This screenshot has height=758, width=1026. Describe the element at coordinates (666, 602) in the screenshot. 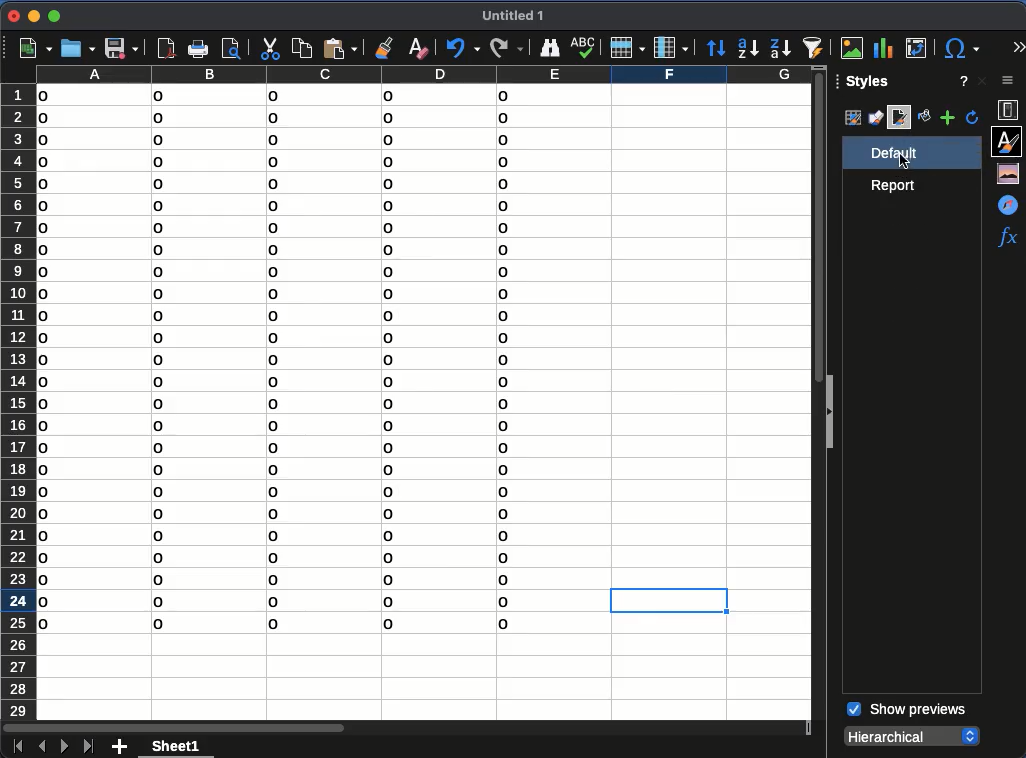

I see `cell` at that location.